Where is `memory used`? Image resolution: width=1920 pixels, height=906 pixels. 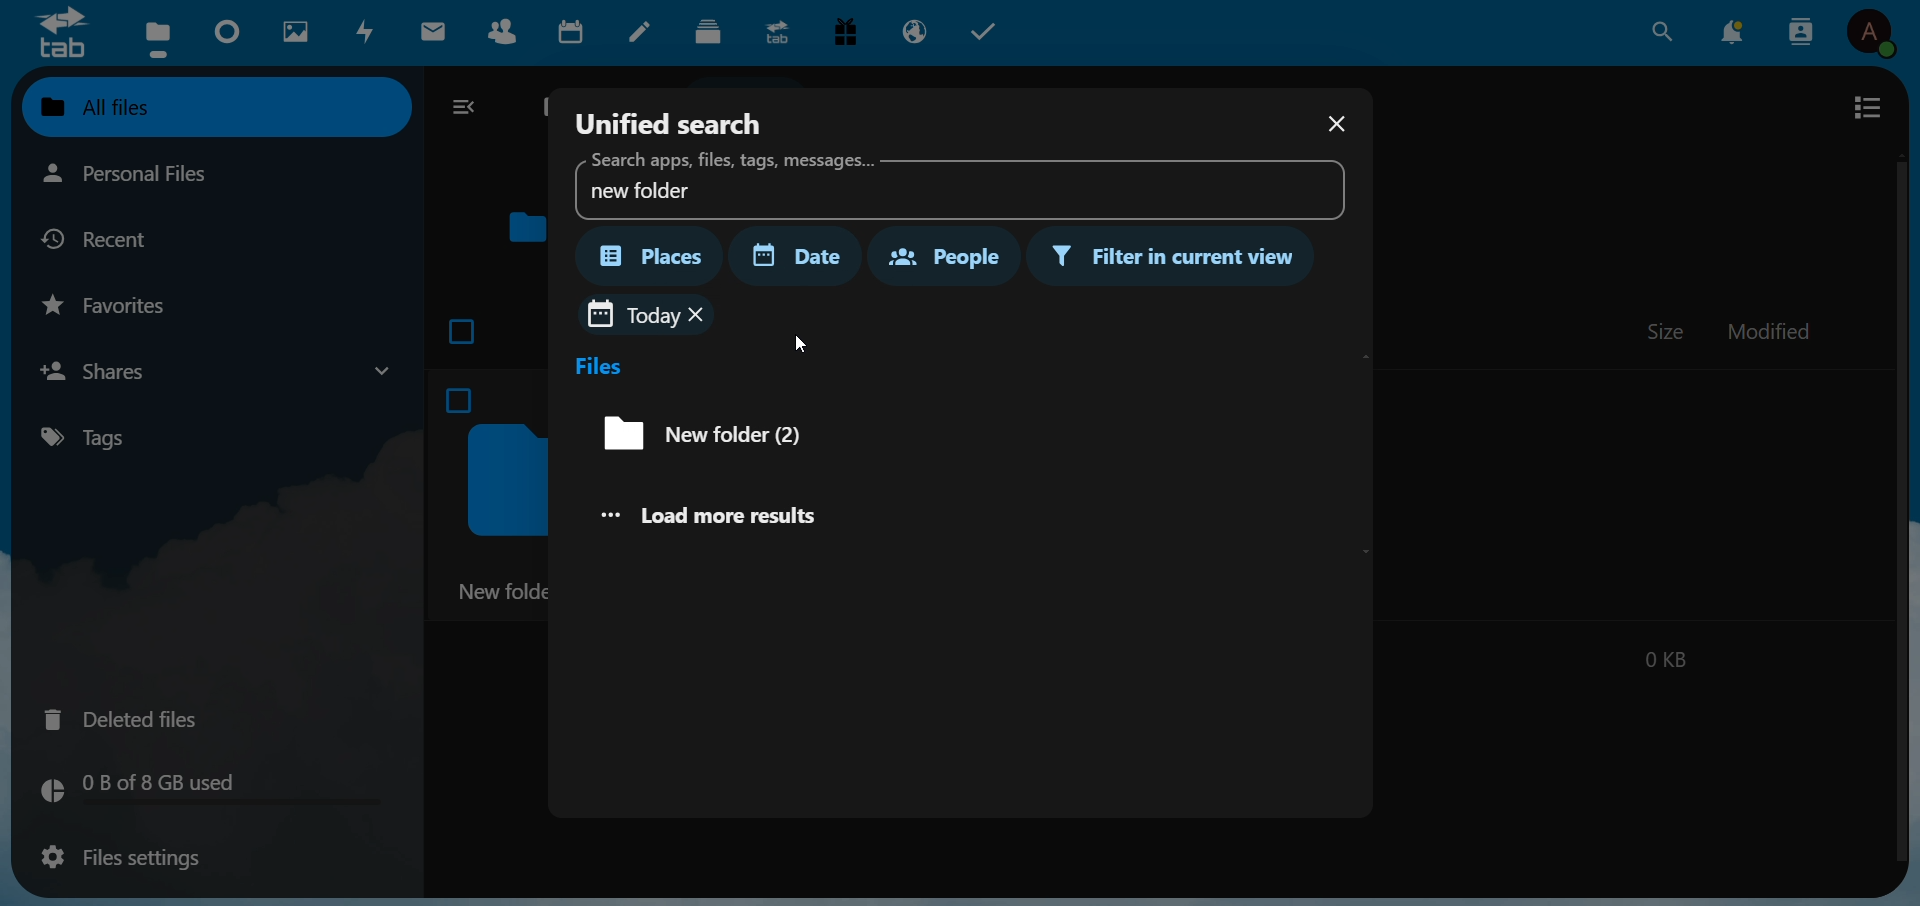
memory used is located at coordinates (206, 790).